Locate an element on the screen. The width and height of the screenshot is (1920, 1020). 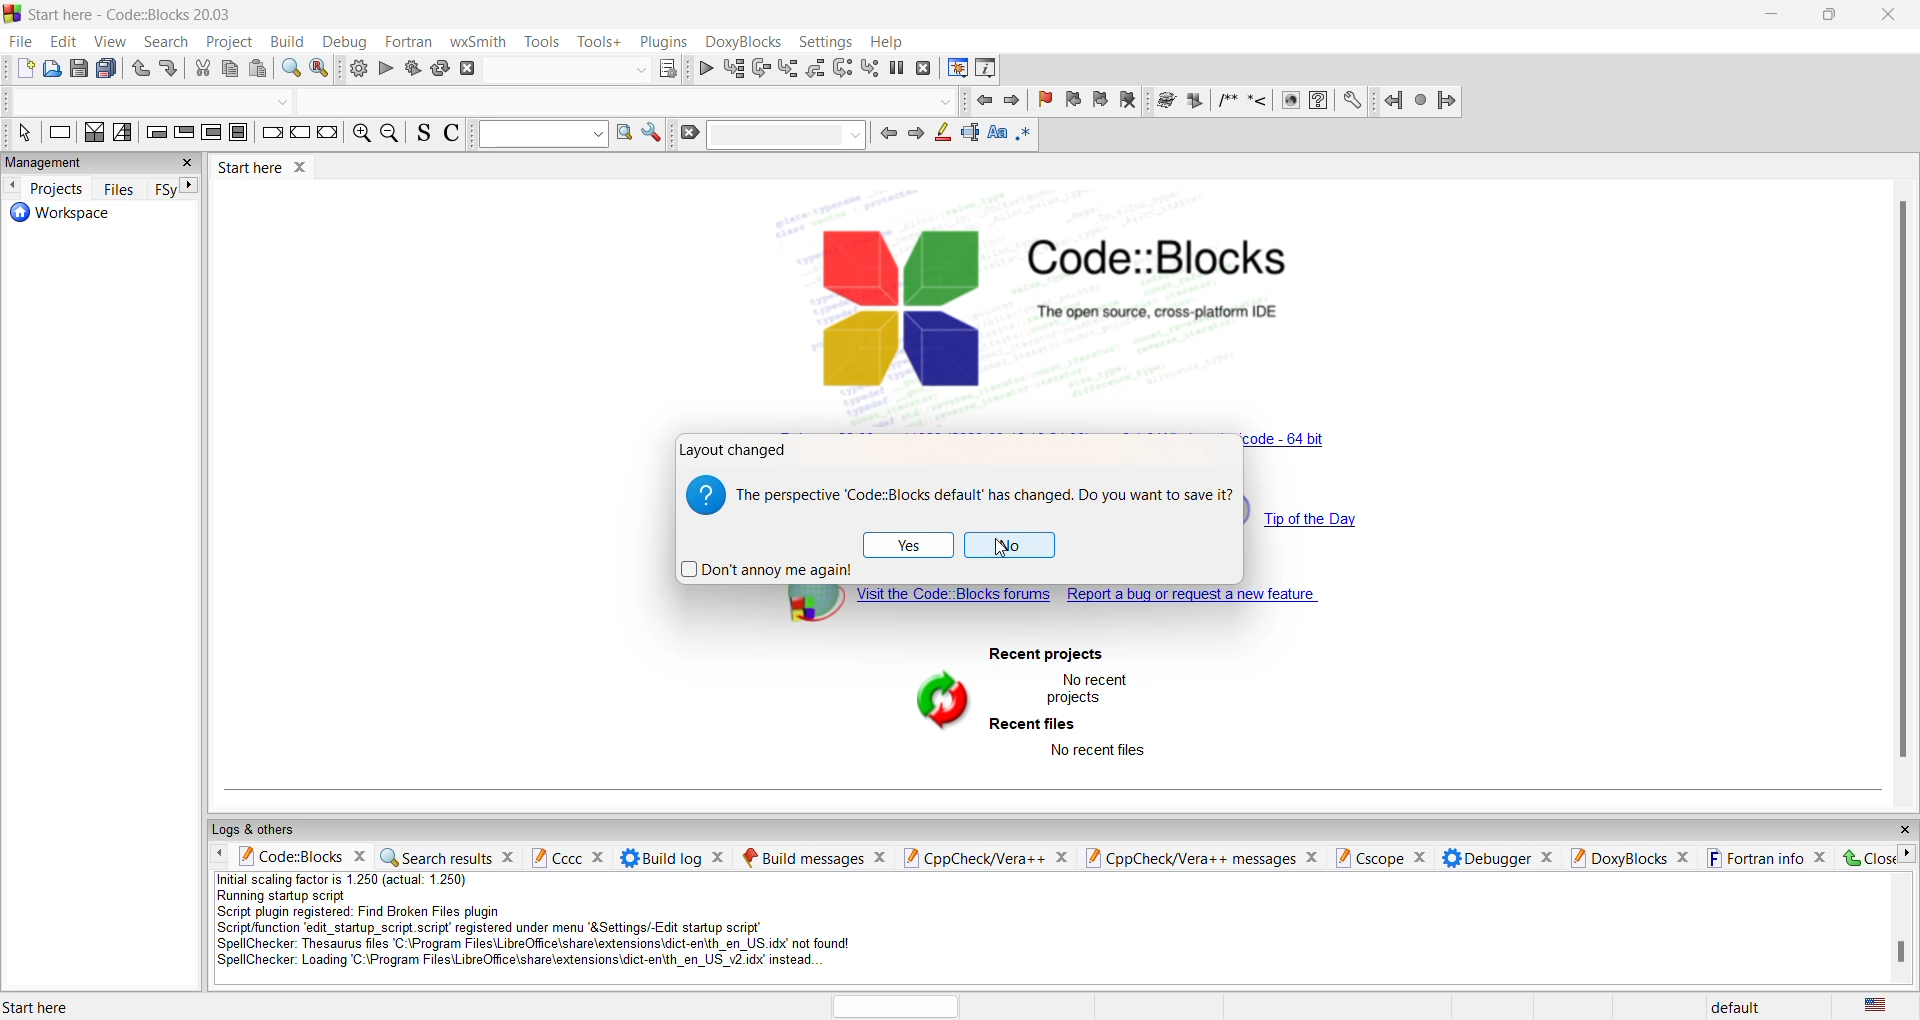
return instruction is located at coordinates (327, 133).